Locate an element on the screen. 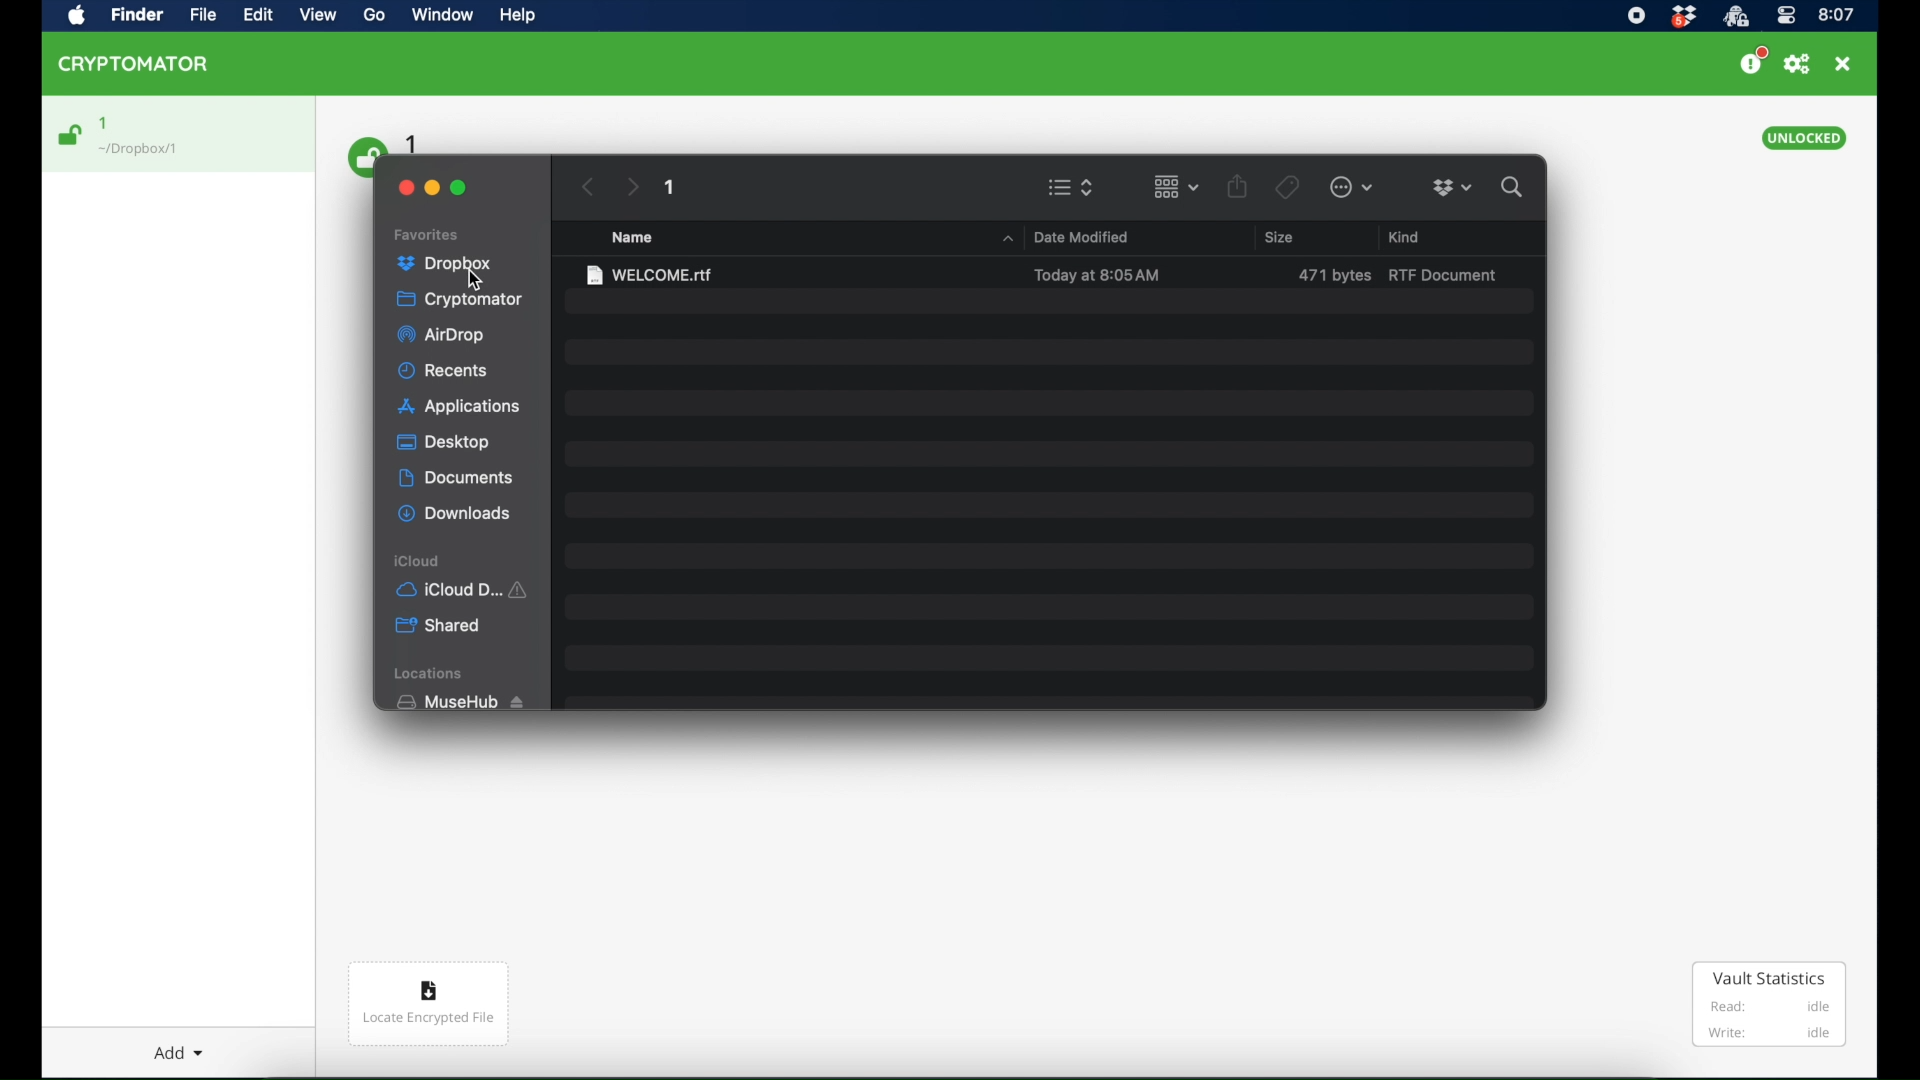 Image resolution: width=1920 pixels, height=1080 pixels. favorites is located at coordinates (429, 234).